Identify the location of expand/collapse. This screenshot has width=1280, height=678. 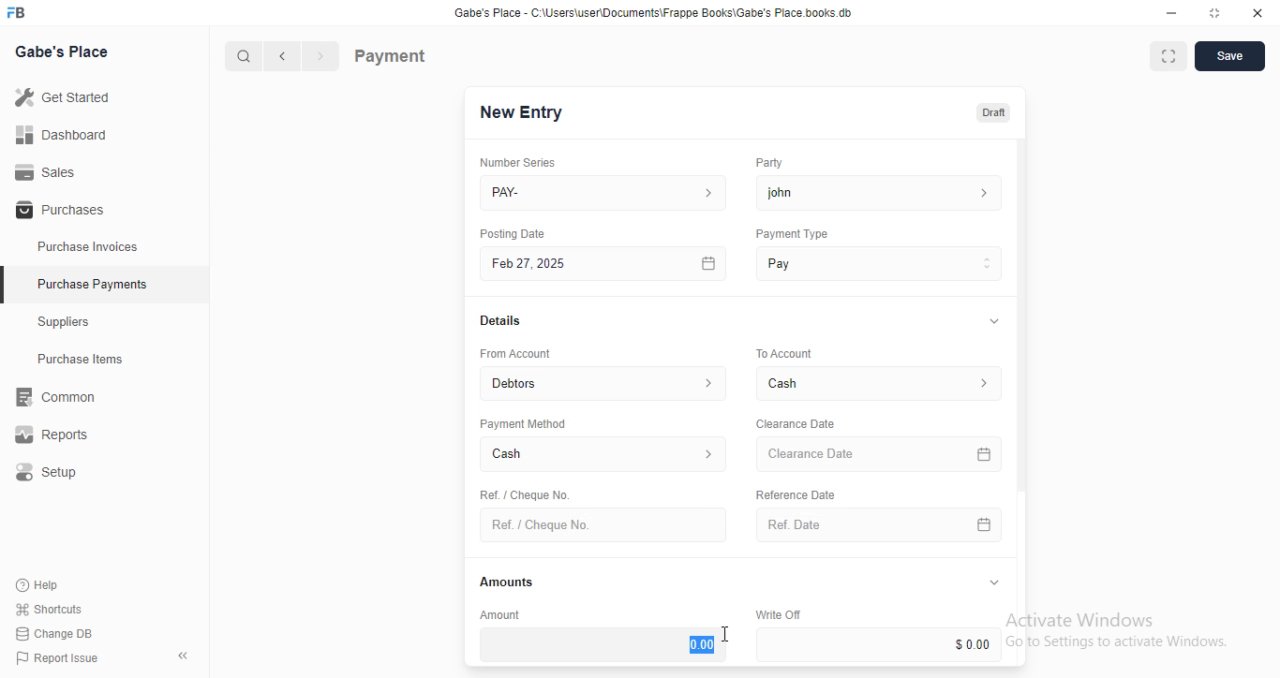
(990, 322).